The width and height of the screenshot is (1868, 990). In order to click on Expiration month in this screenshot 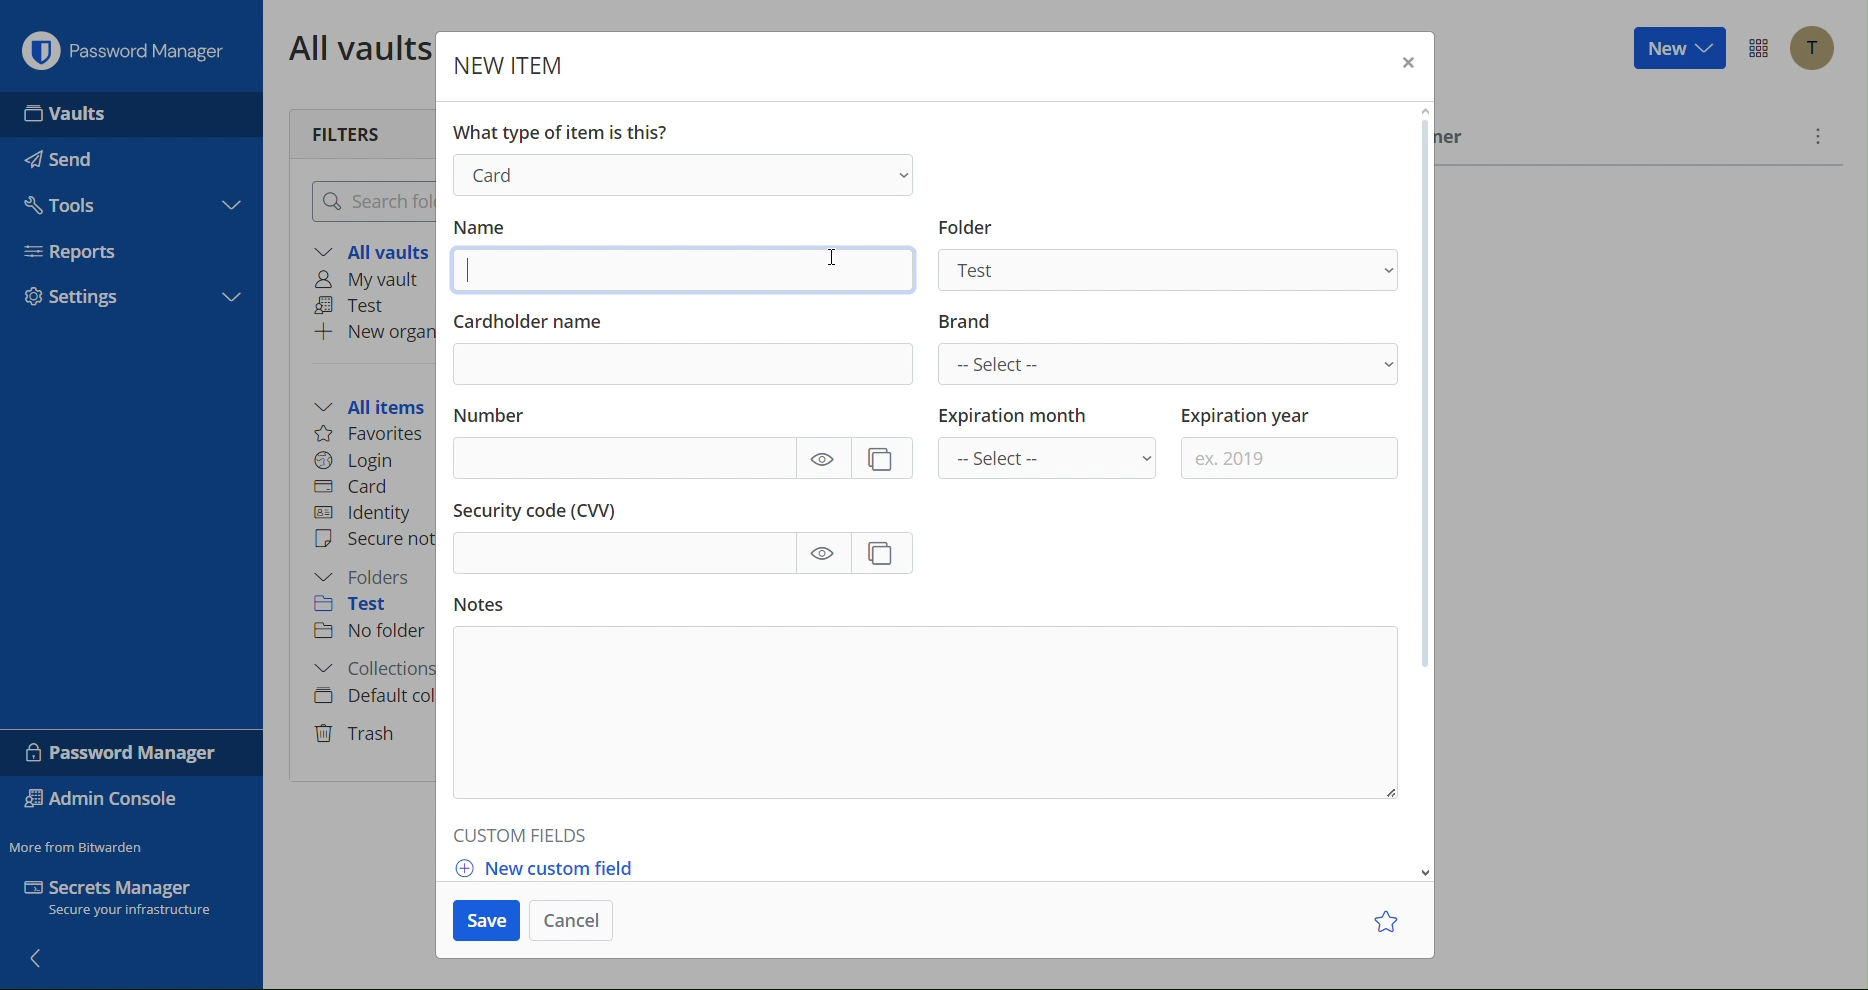, I will do `click(1048, 442)`.